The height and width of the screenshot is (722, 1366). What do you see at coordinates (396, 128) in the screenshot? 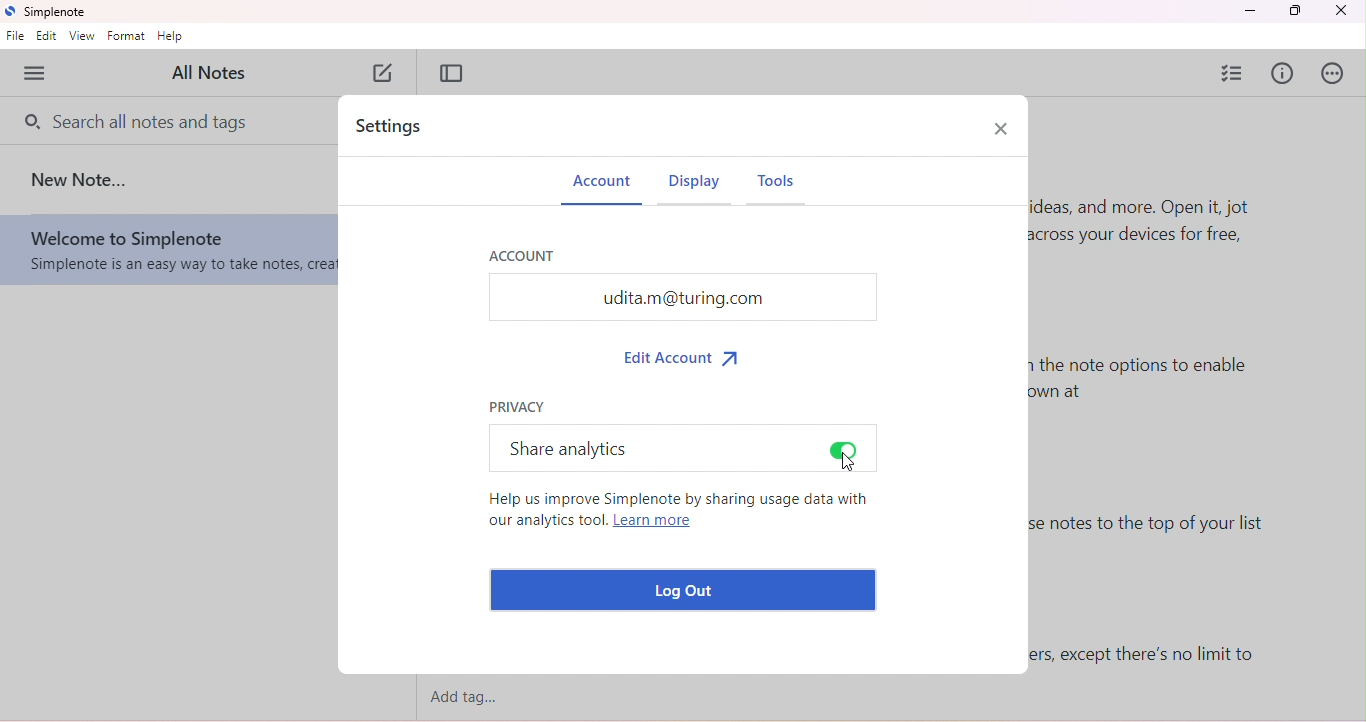
I see `settings` at bounding box center [396, 128].